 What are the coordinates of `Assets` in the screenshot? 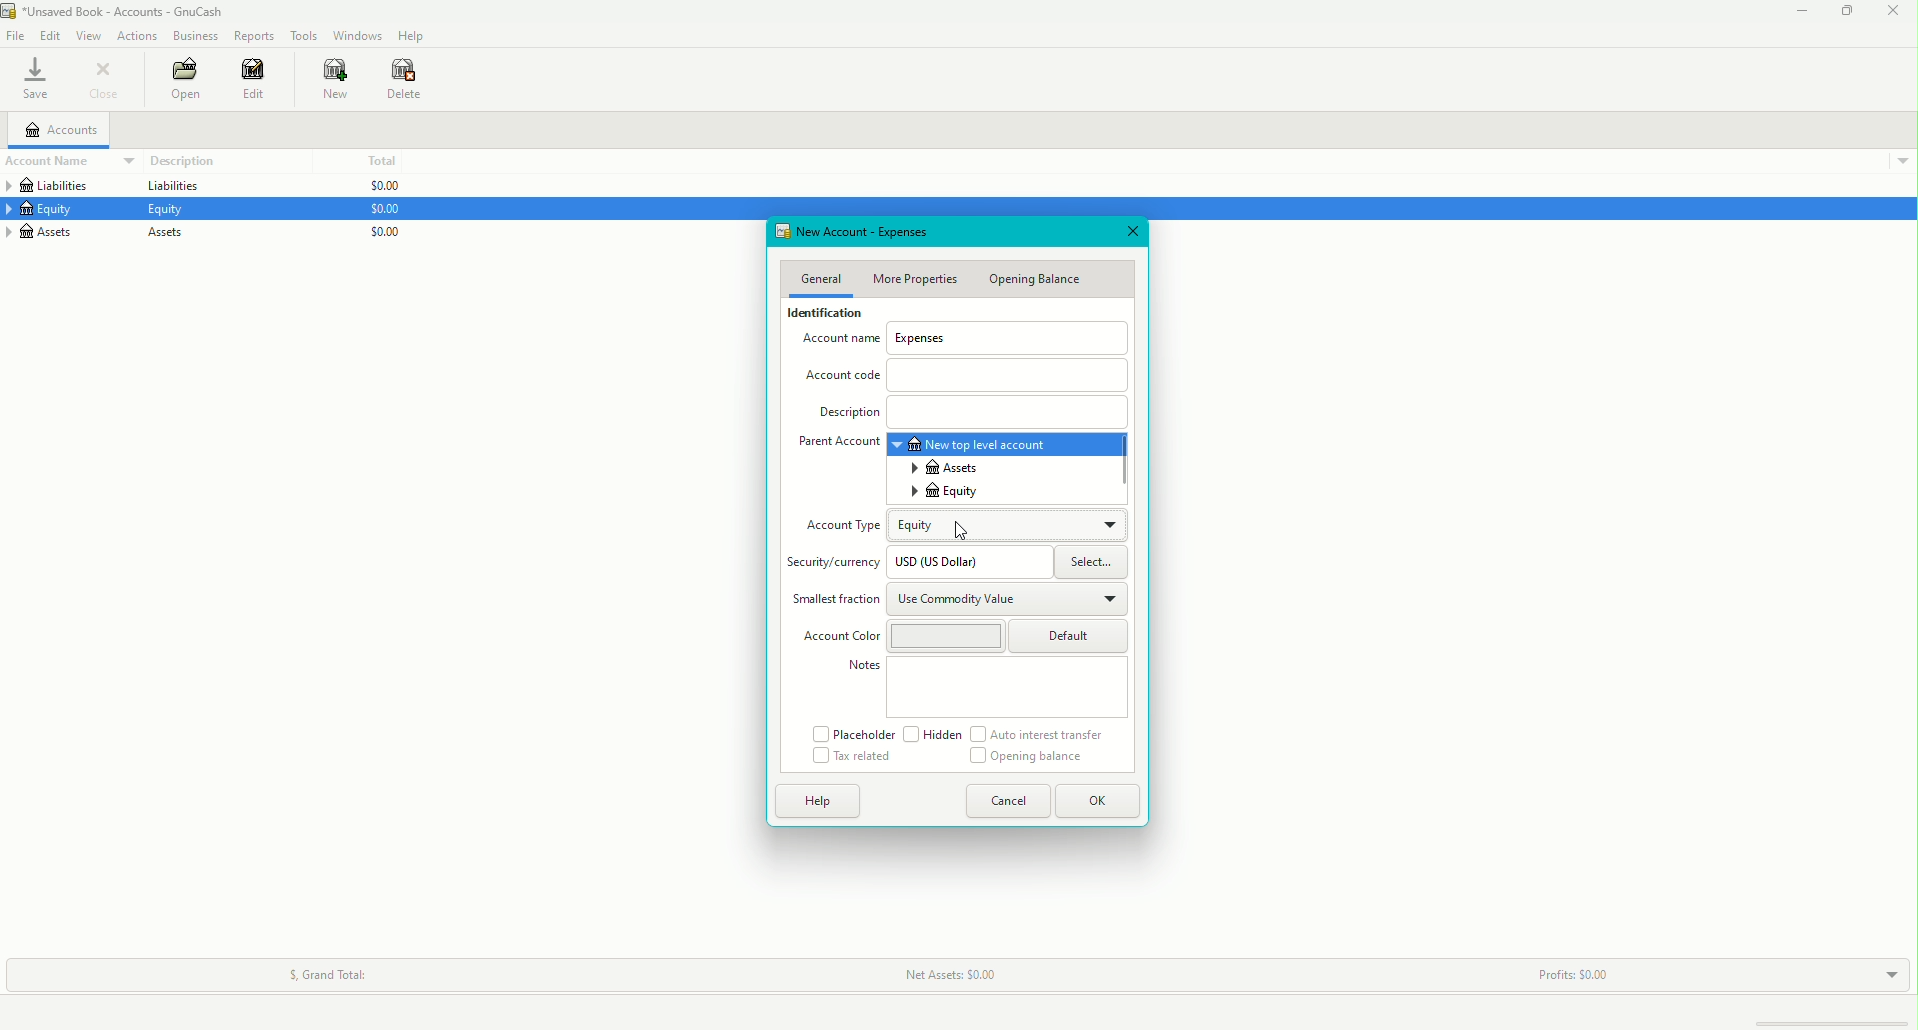 It's located at (168, 233).